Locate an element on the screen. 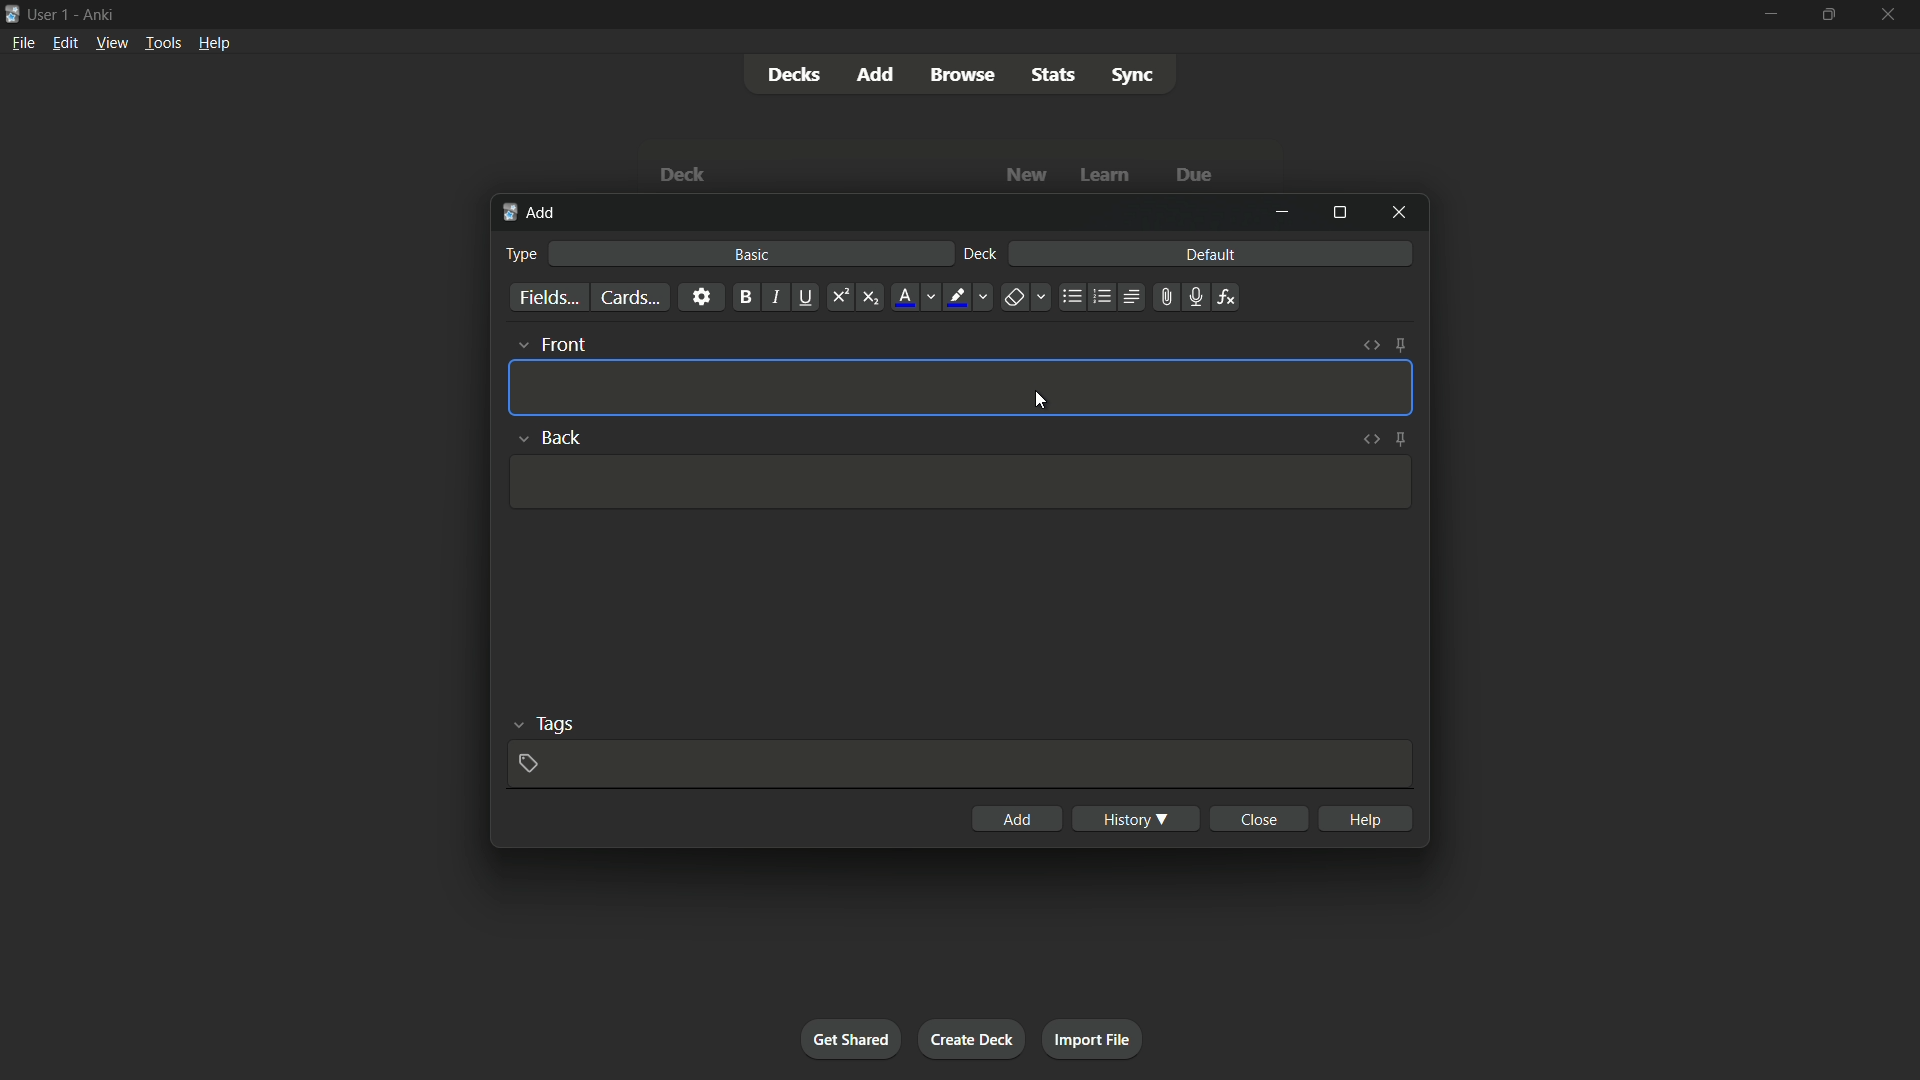 The width and height of the screenshot is (1920, 1080). unordered list is located at coordinates (1071, 297).